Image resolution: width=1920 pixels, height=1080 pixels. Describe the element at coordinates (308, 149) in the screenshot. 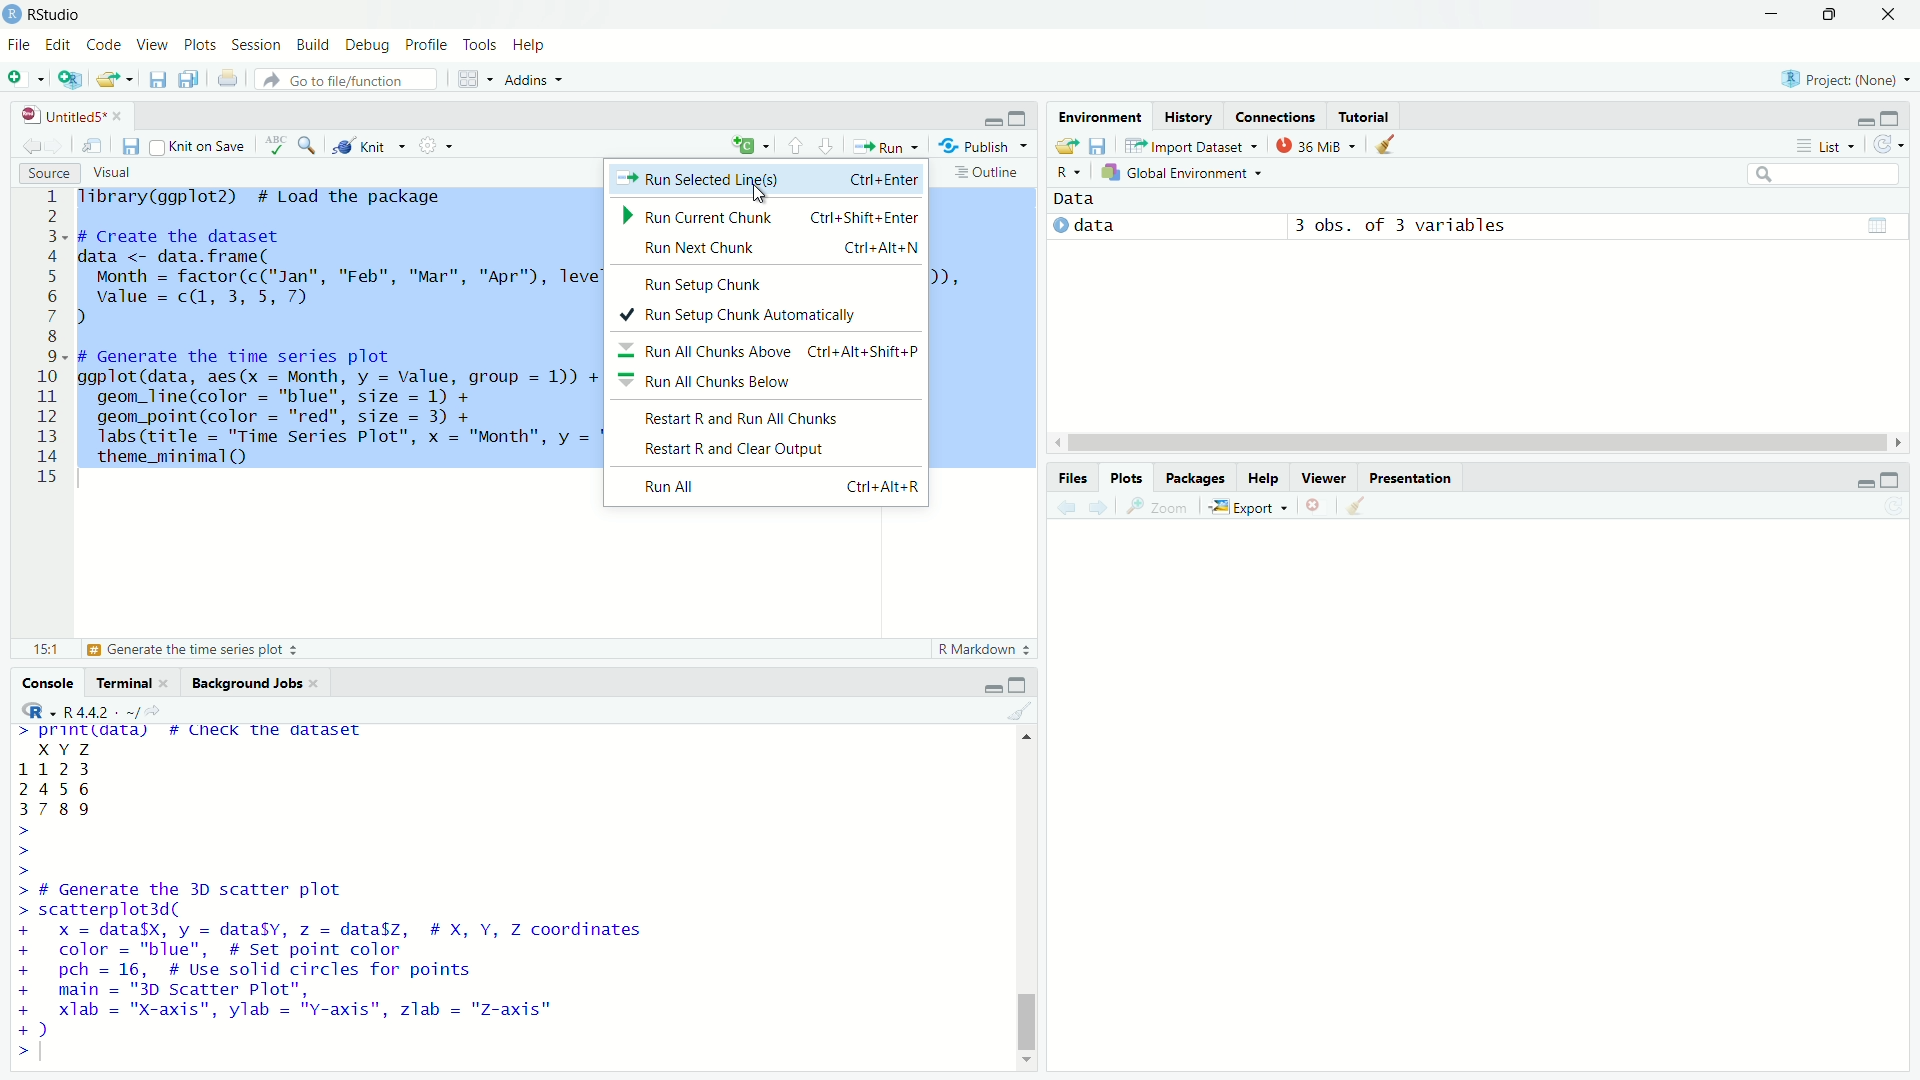

I see `find/replace` at that location.